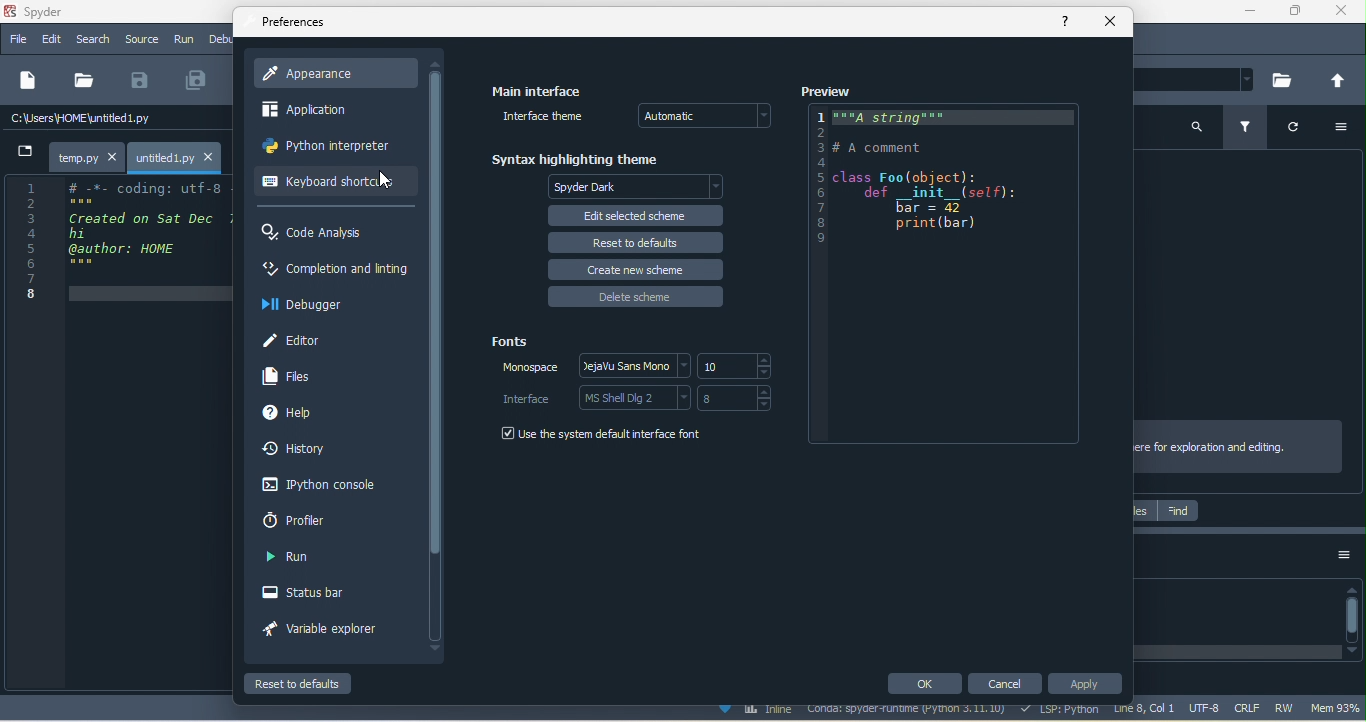 This screenshot has width=1366, height=722. I want to click on save all, so click(202, 80).